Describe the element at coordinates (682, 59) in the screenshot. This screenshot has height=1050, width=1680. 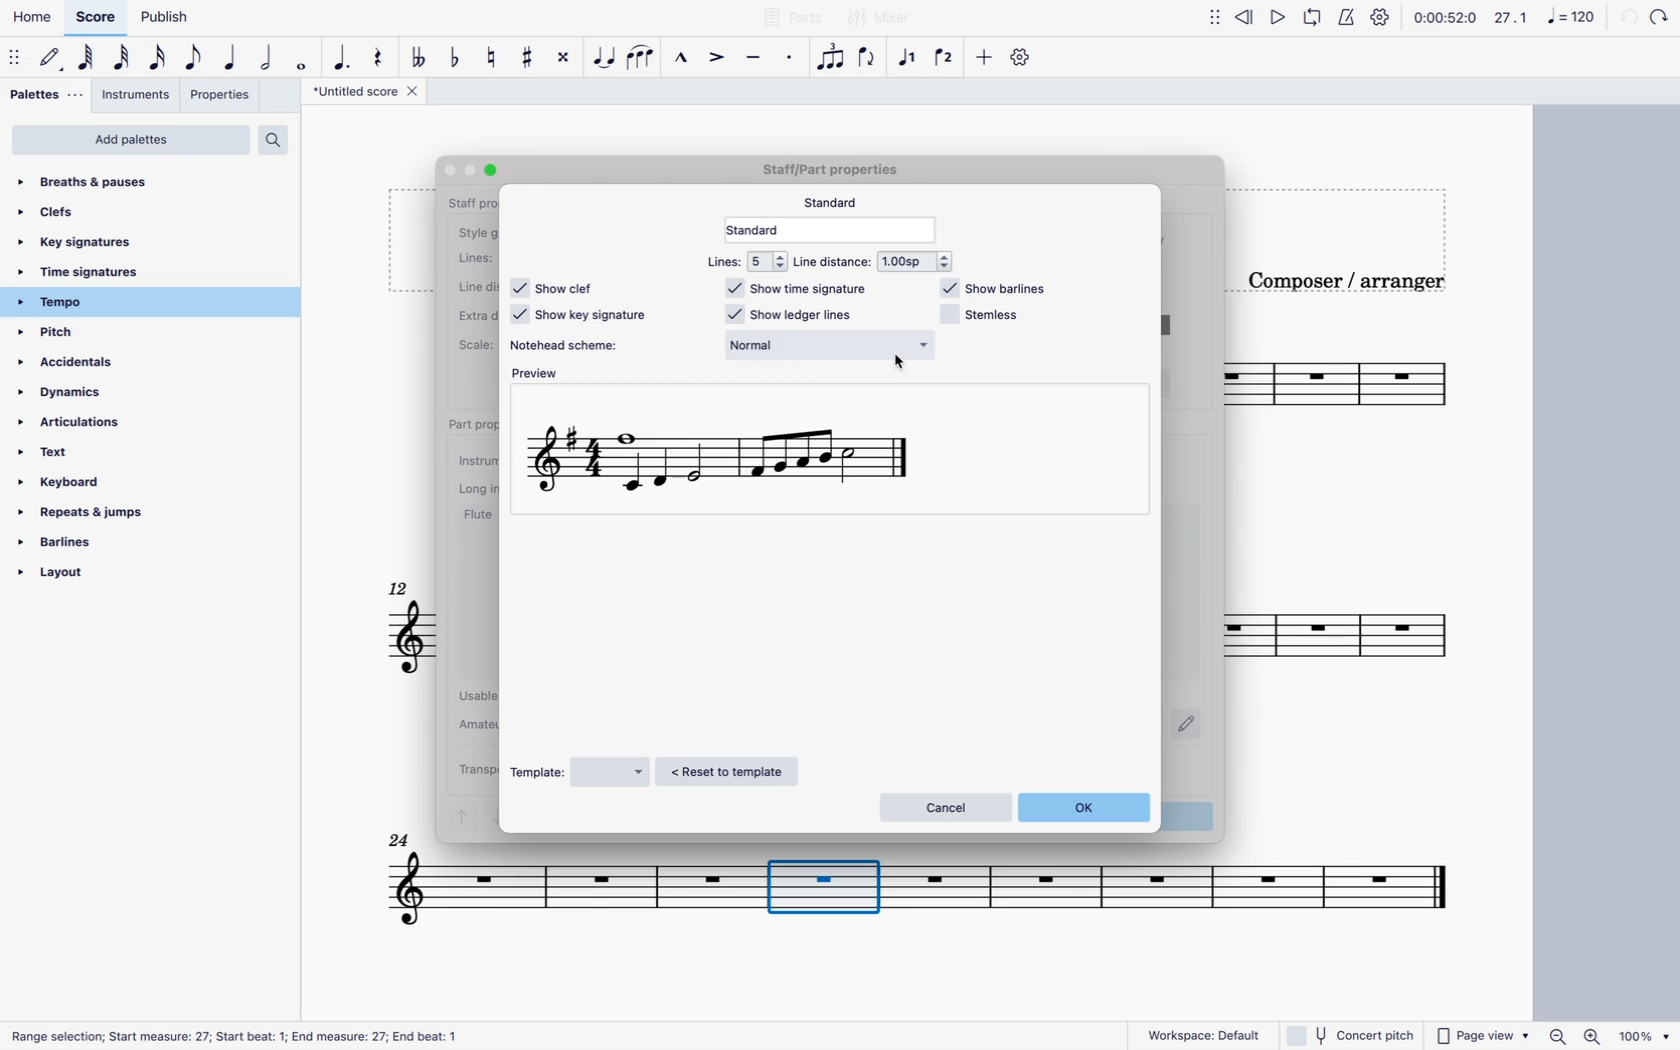
I see `marcato` at that location.